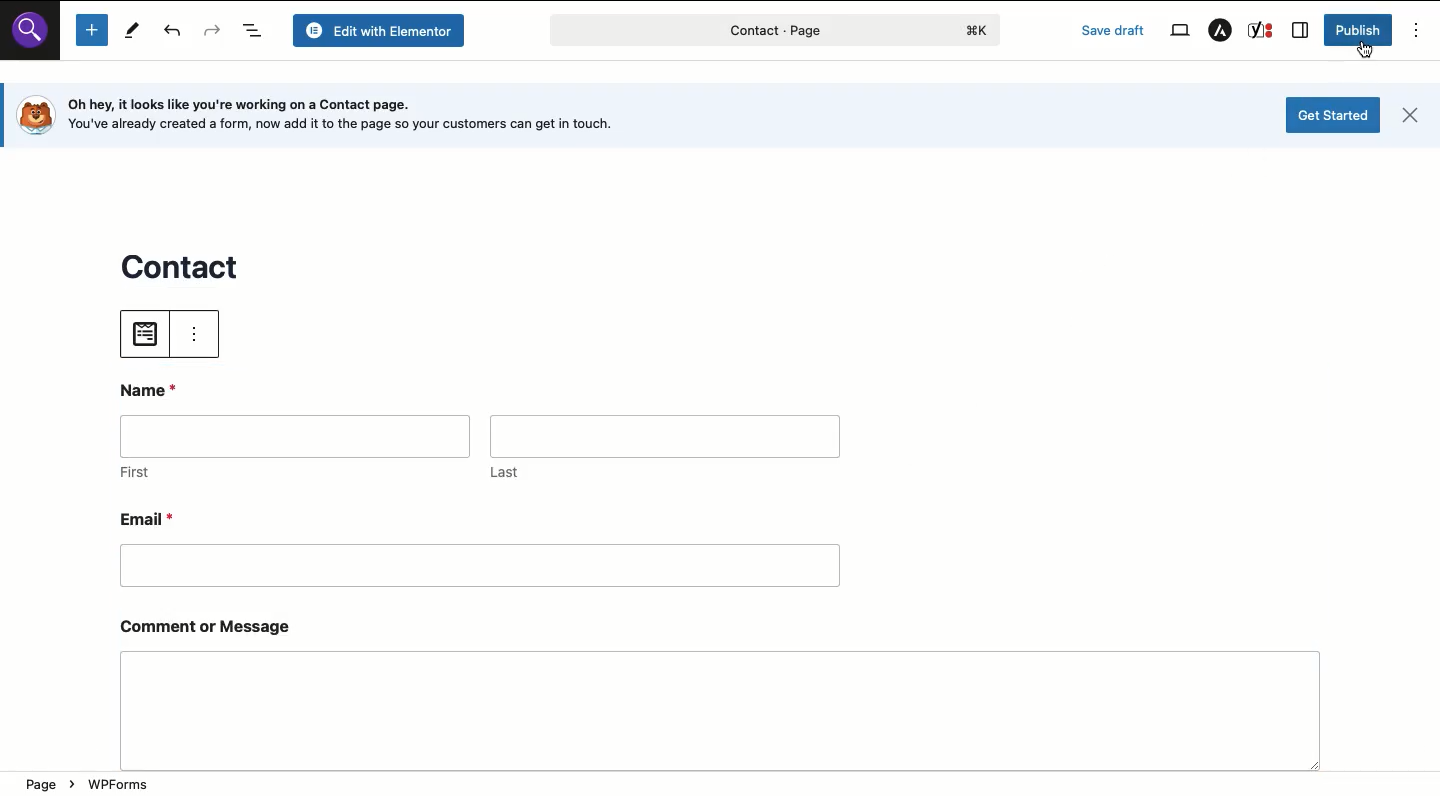 The width and height of the screenshot is (1440, 796). Describe the element at coordinates (479, 546) in the screenshot. I see `Email*` at that location.